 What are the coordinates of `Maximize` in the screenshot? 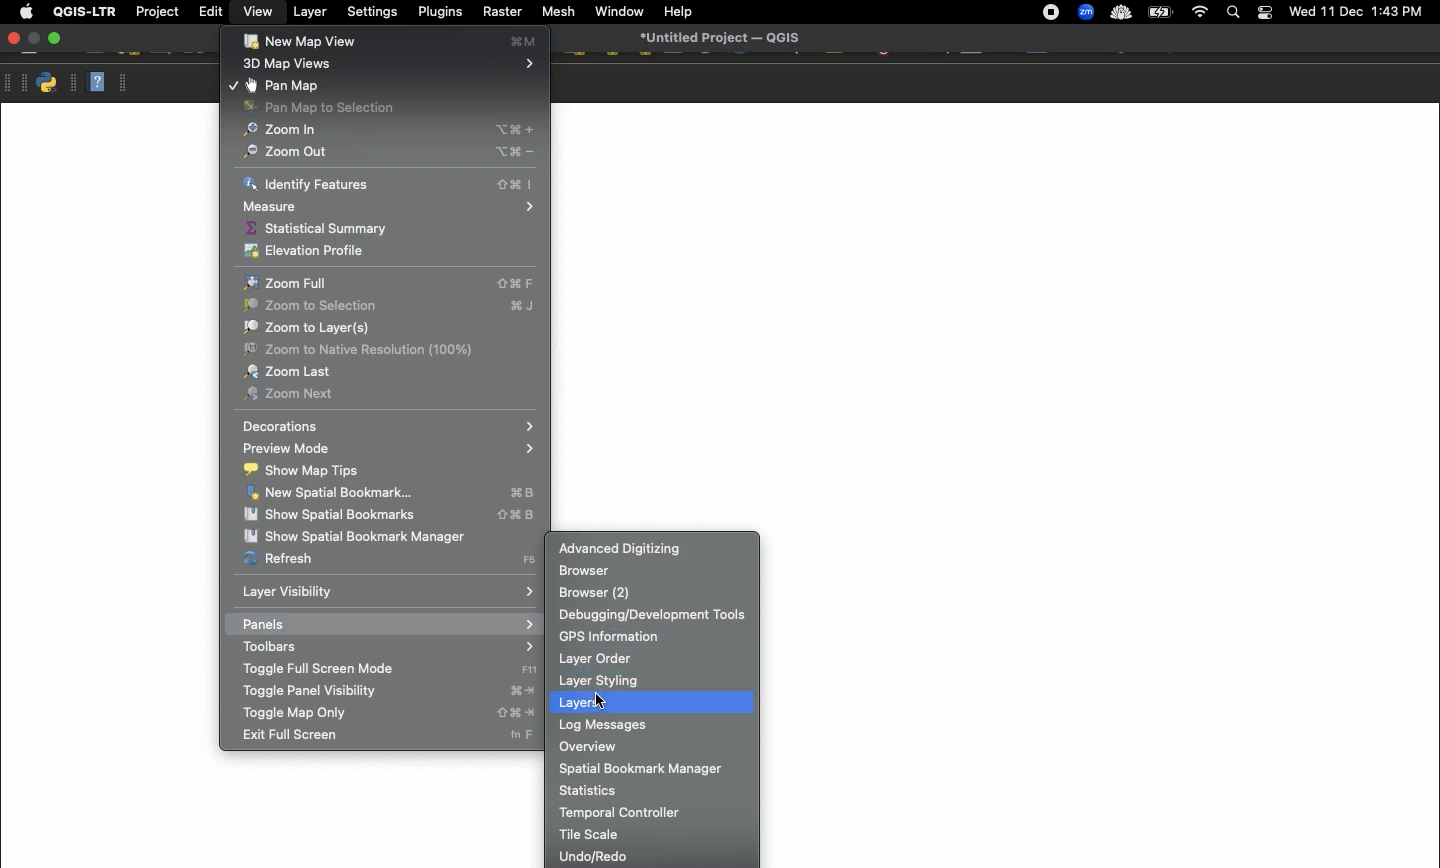 It's located at (54, 38).